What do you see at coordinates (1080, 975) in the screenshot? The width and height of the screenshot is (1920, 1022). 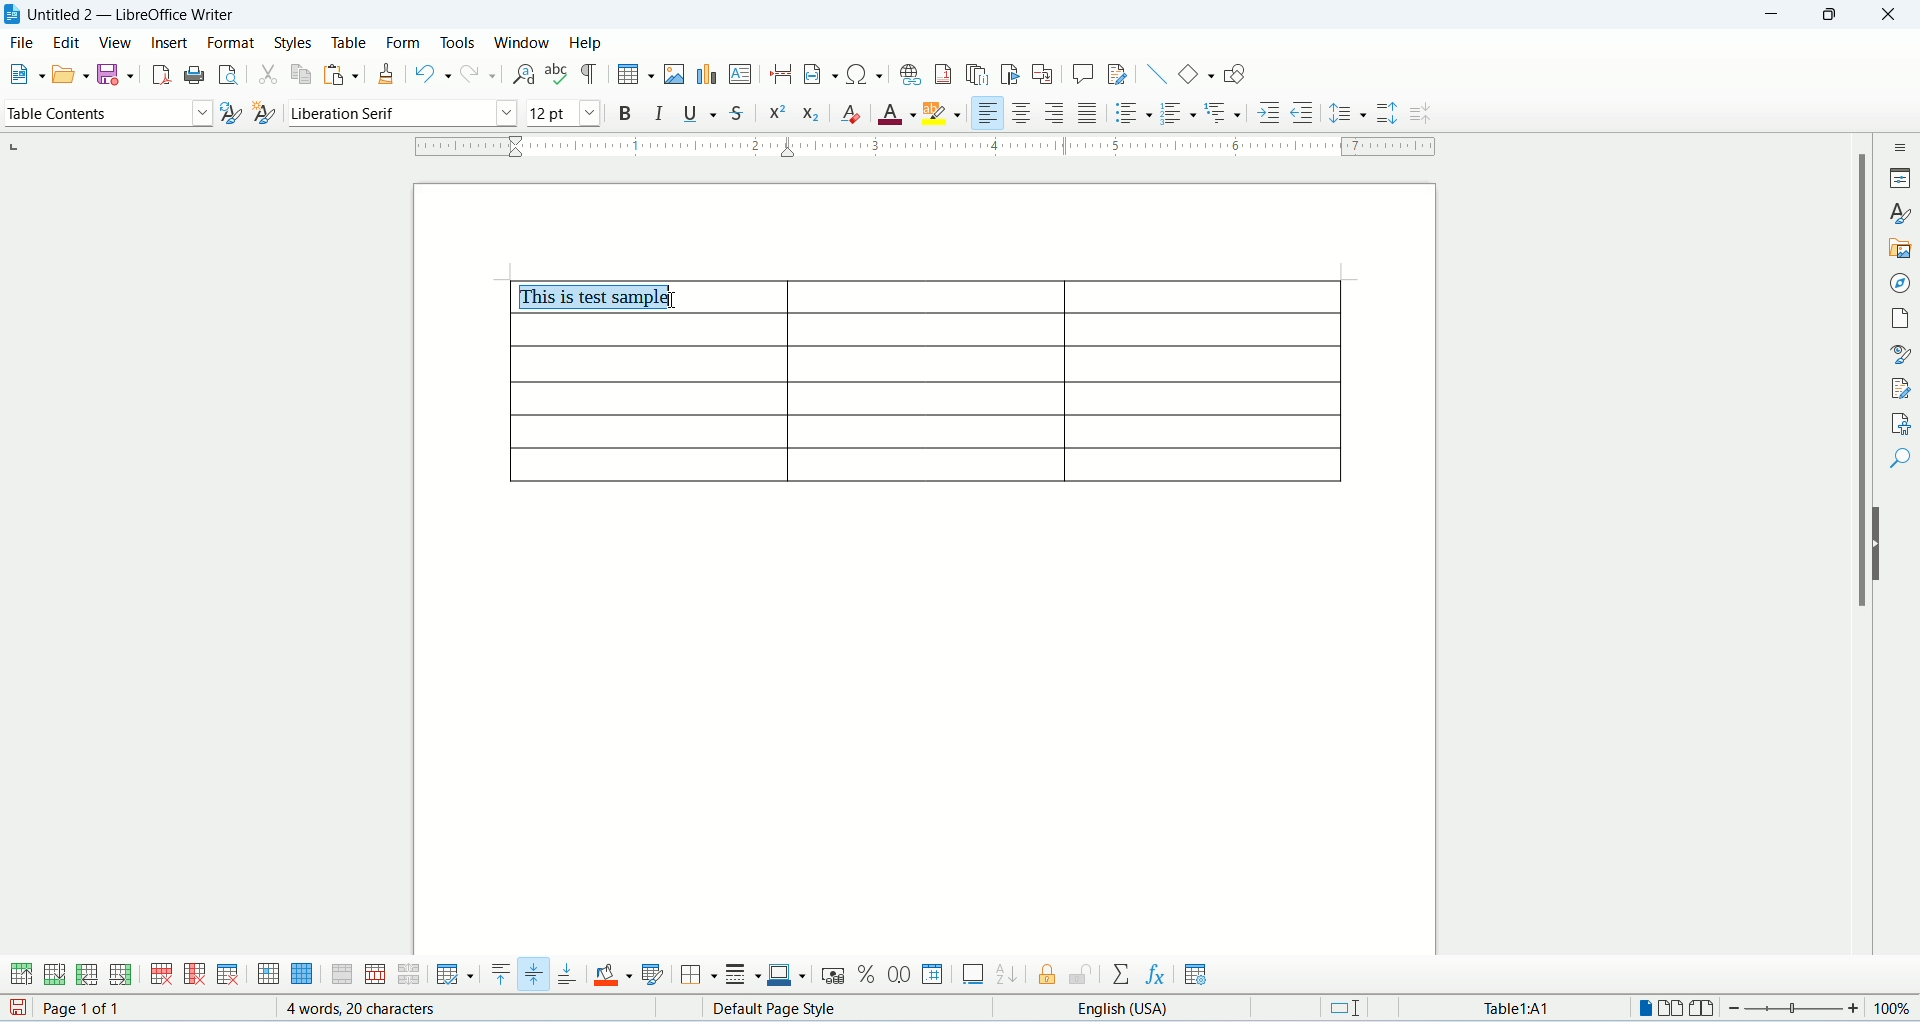 I see `unprotect cells` at bounding box center [1080, 975].